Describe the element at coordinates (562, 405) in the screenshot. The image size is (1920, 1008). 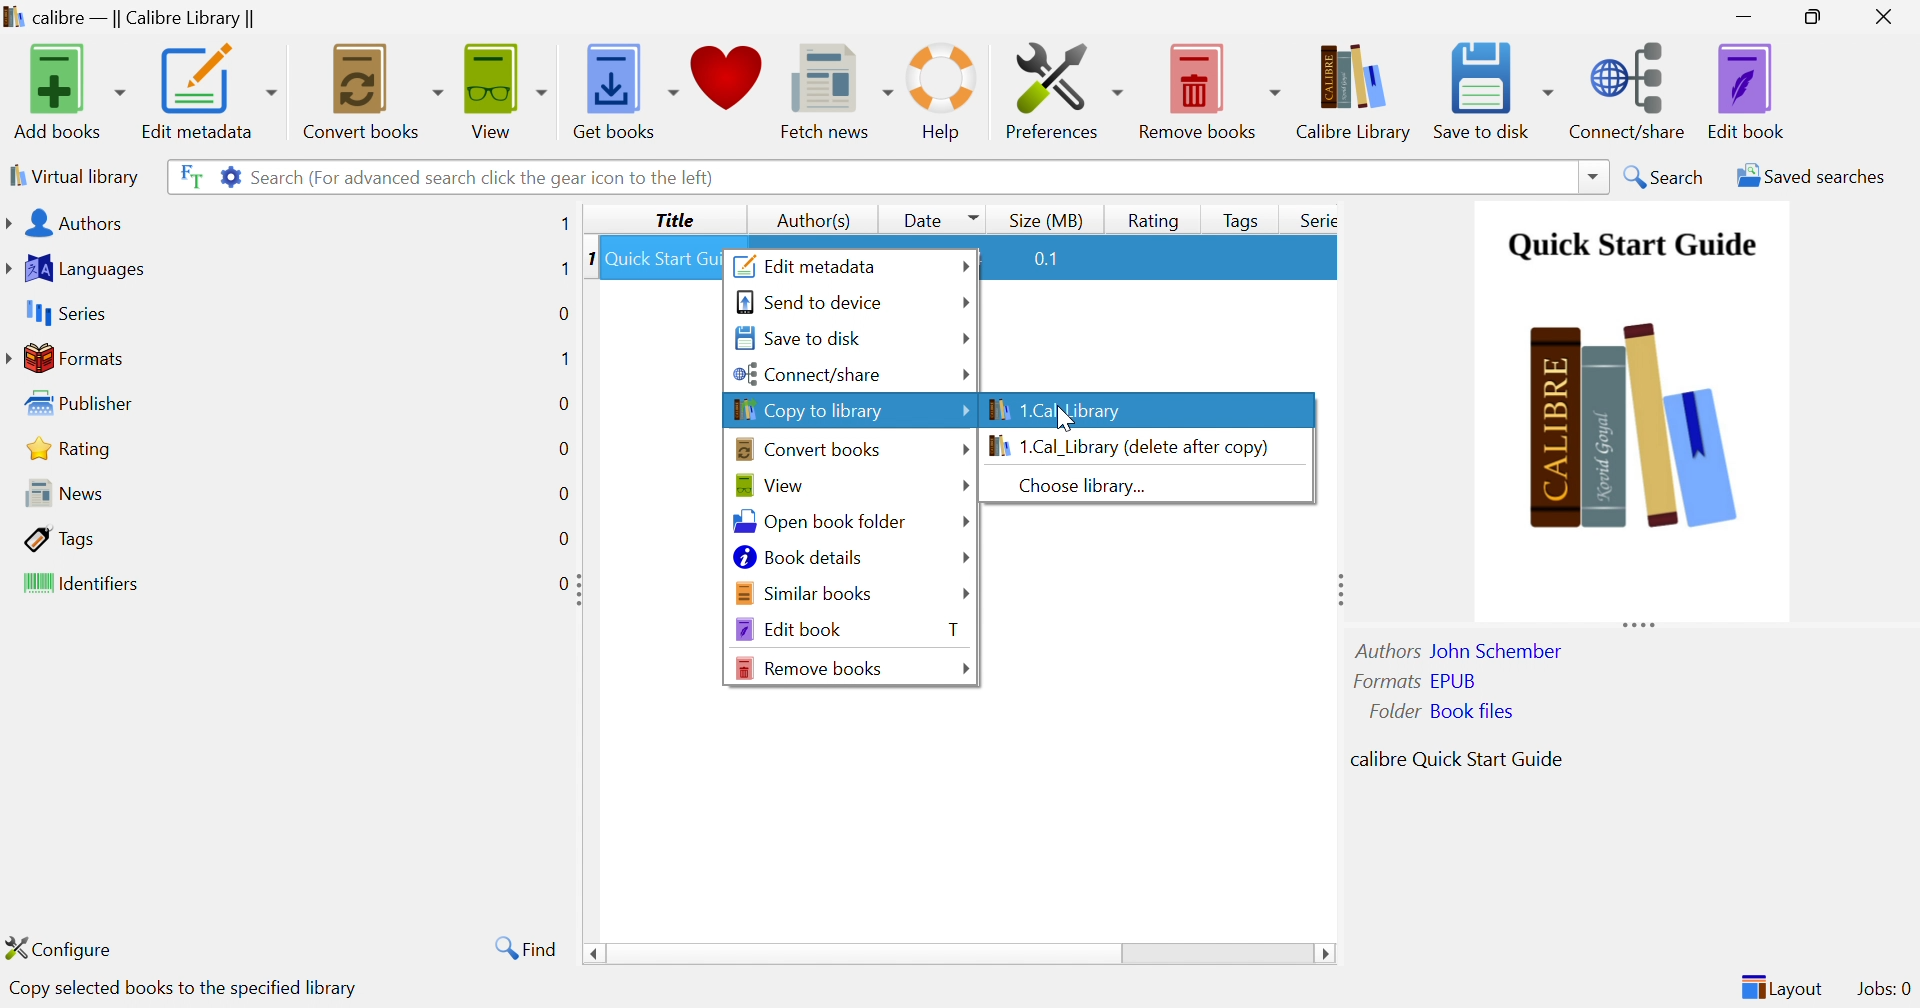
I see `0` at that location.